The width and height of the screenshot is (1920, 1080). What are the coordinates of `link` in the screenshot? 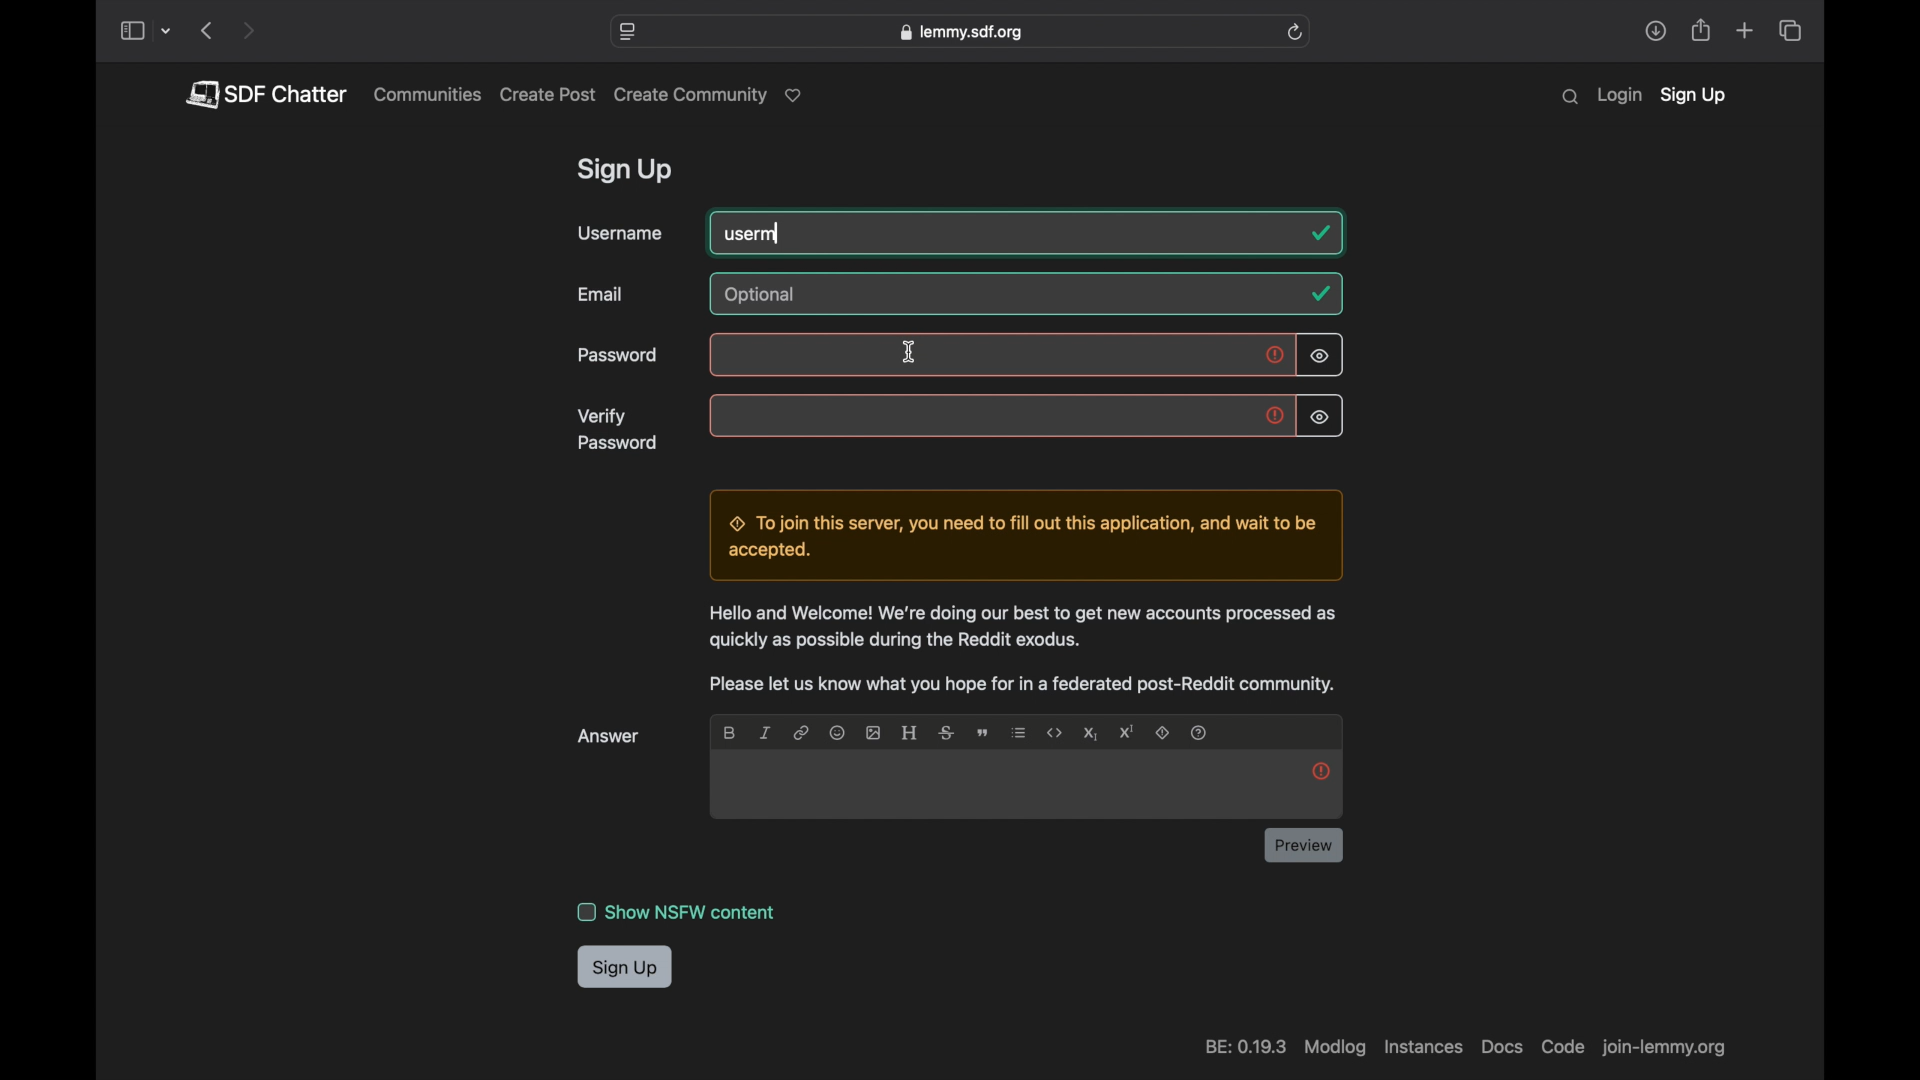 It's located at (800, 732).